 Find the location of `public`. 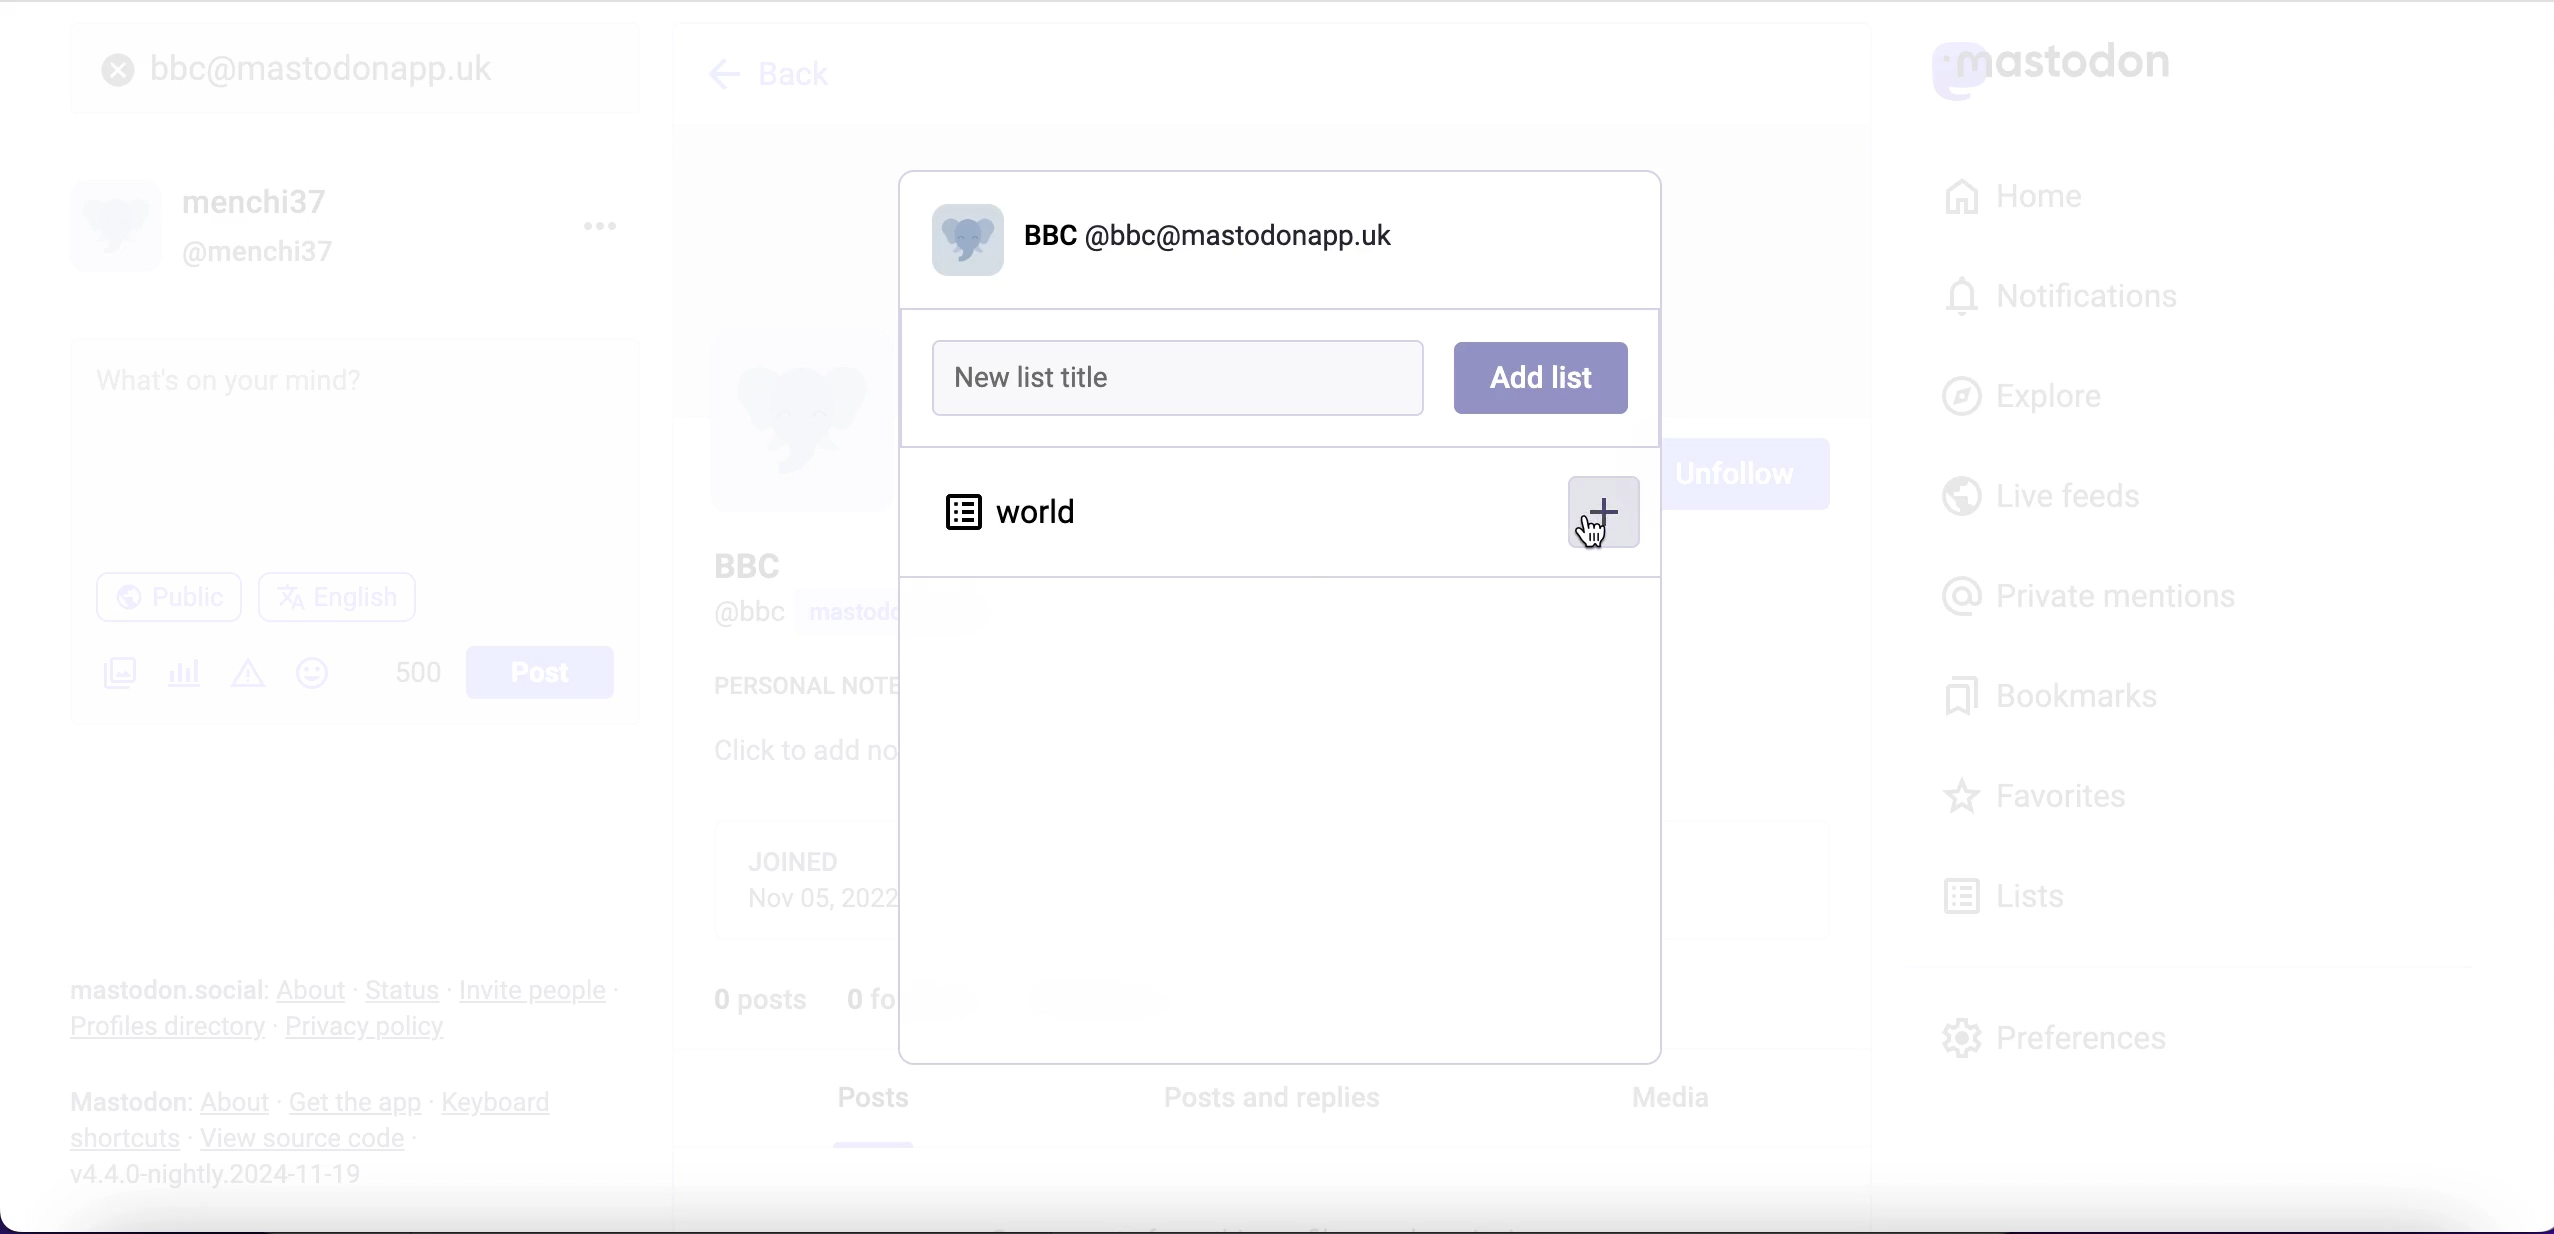

public is located at coordinates (166, 602).